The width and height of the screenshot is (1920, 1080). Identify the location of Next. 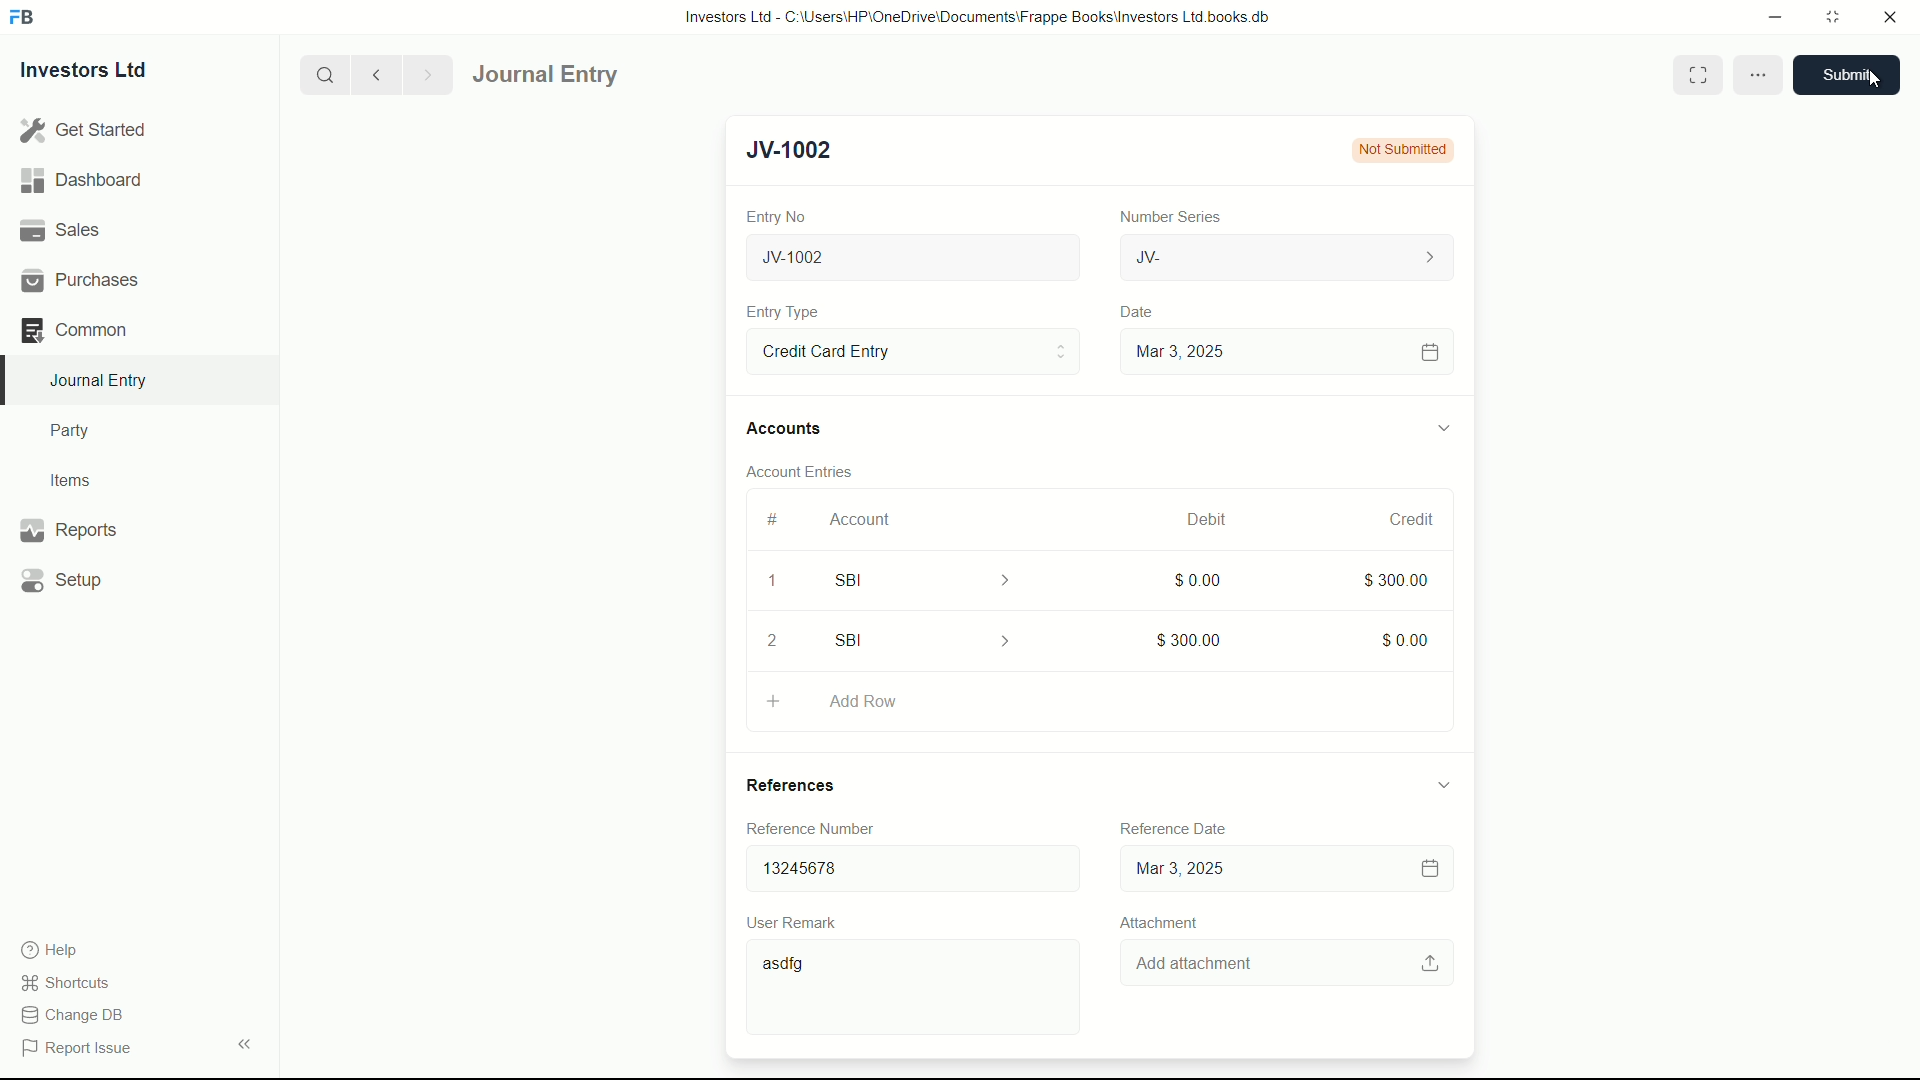
(424, 74).